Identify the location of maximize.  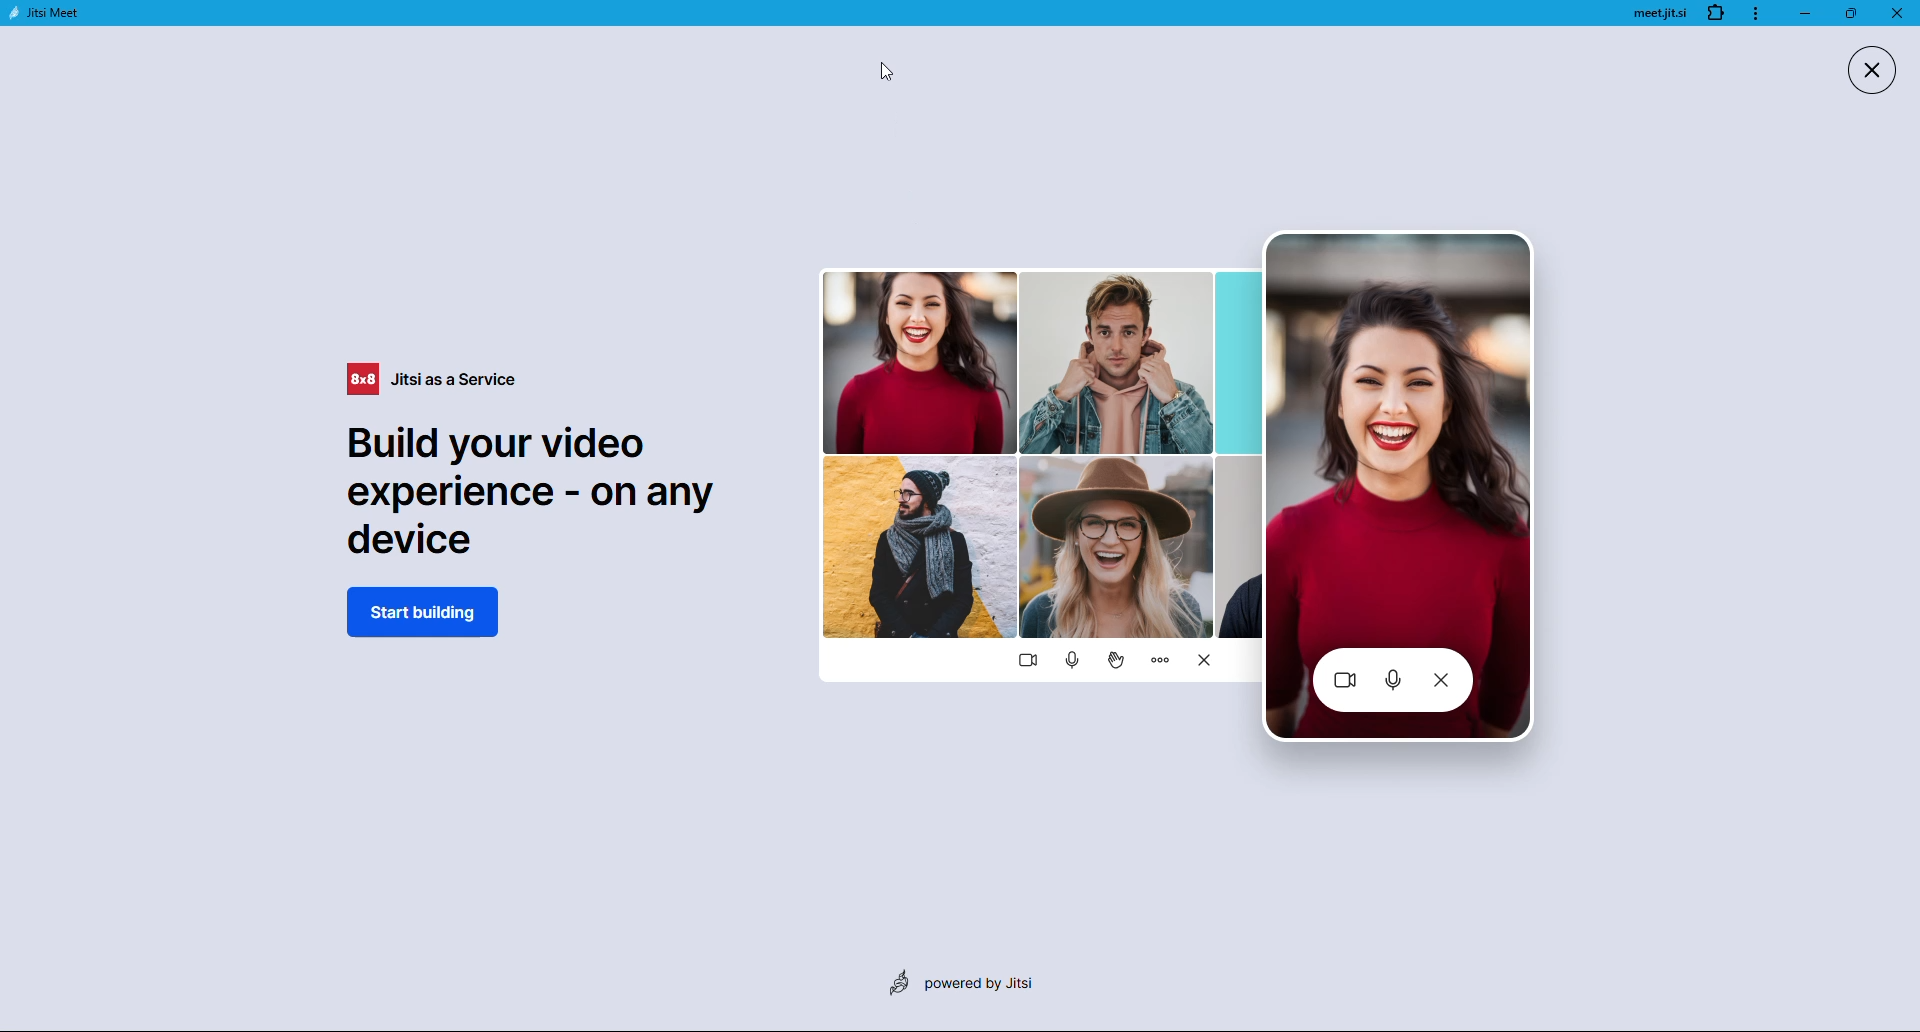
(1851, 14).